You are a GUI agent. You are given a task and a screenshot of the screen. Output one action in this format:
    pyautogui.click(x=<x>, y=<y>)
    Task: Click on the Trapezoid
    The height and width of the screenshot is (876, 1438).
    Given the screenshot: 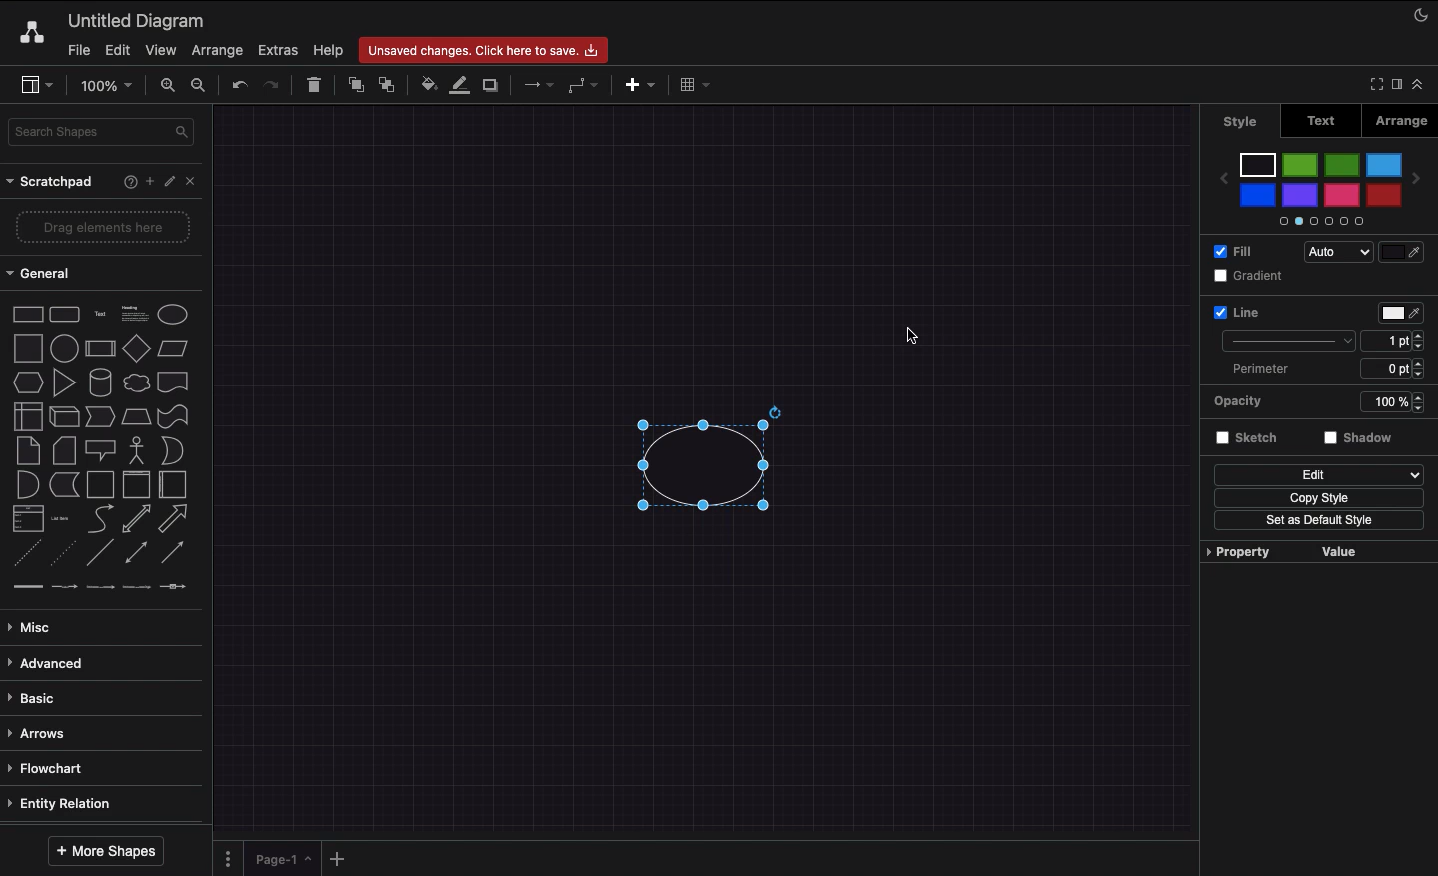 What is the action you would take?
    pyautogui.click(x=134, y=417)
    